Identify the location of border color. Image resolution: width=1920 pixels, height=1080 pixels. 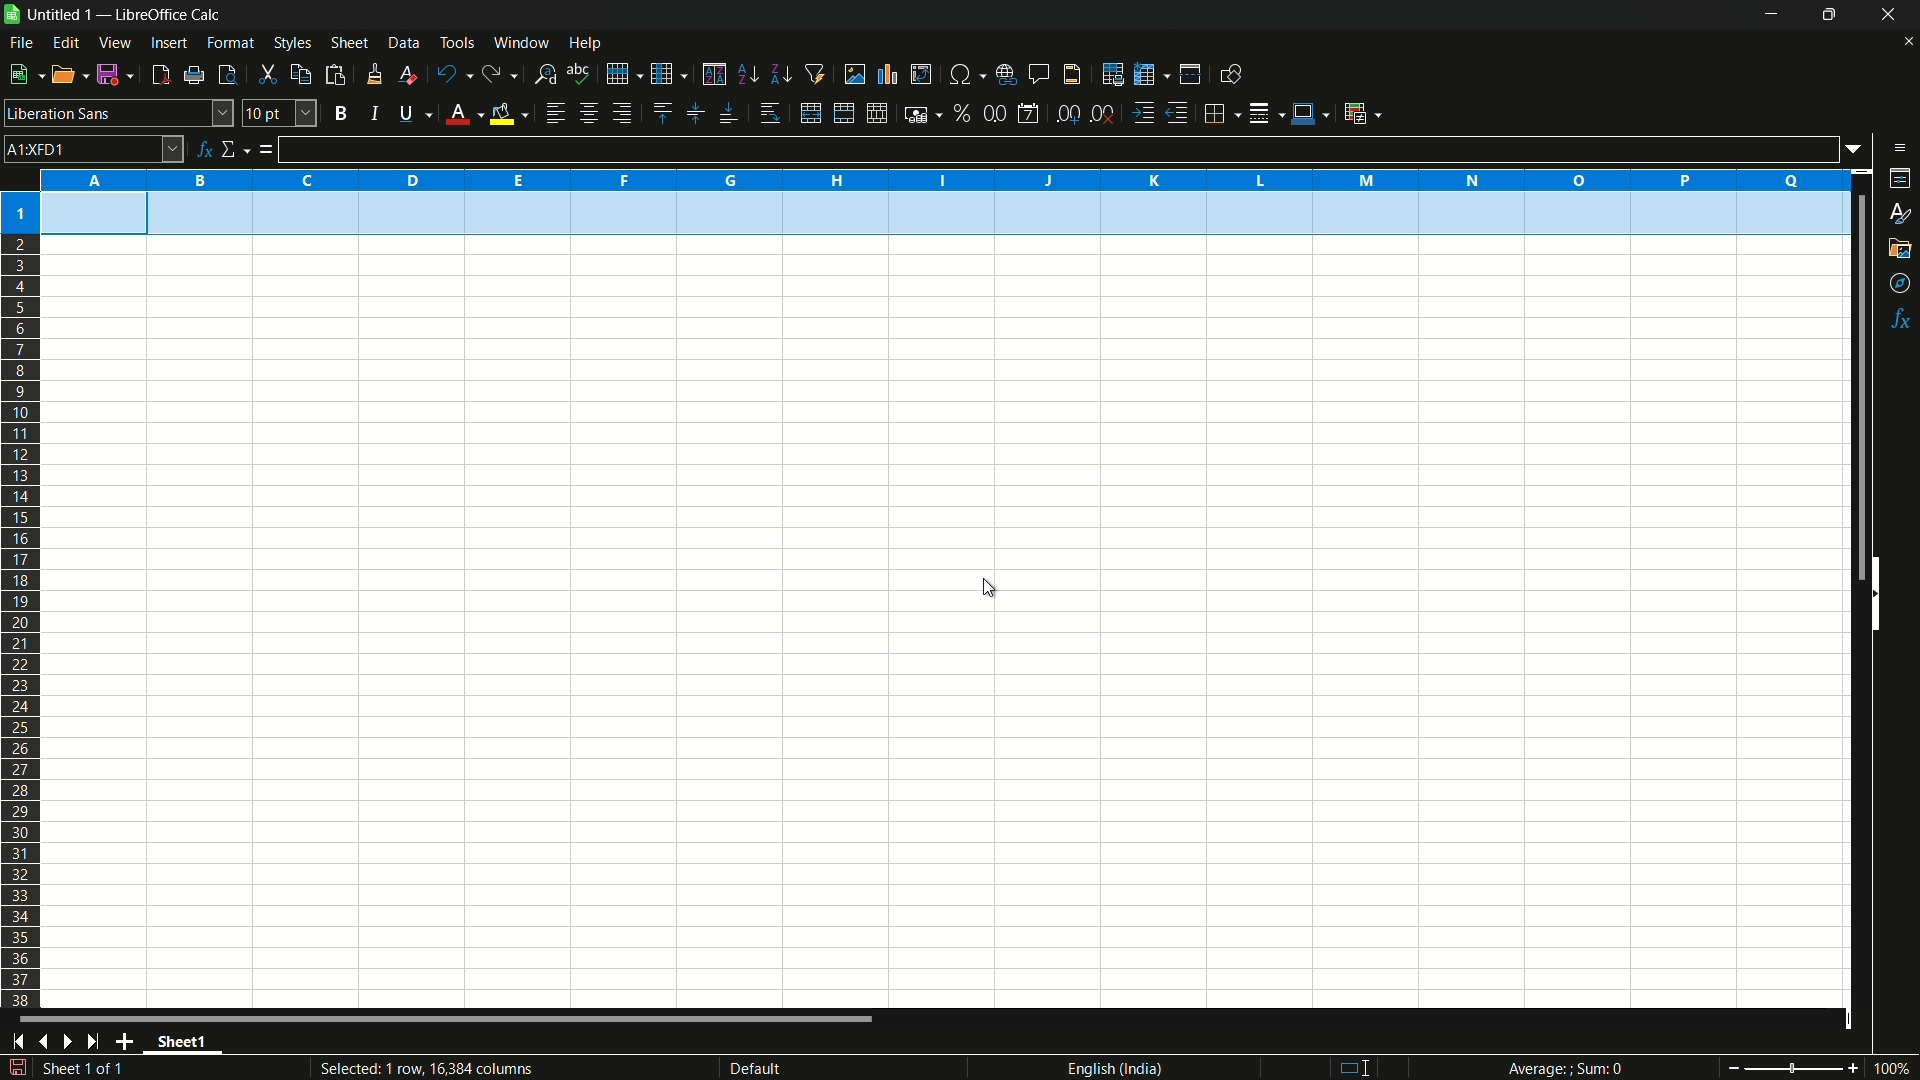
(1310, 110).